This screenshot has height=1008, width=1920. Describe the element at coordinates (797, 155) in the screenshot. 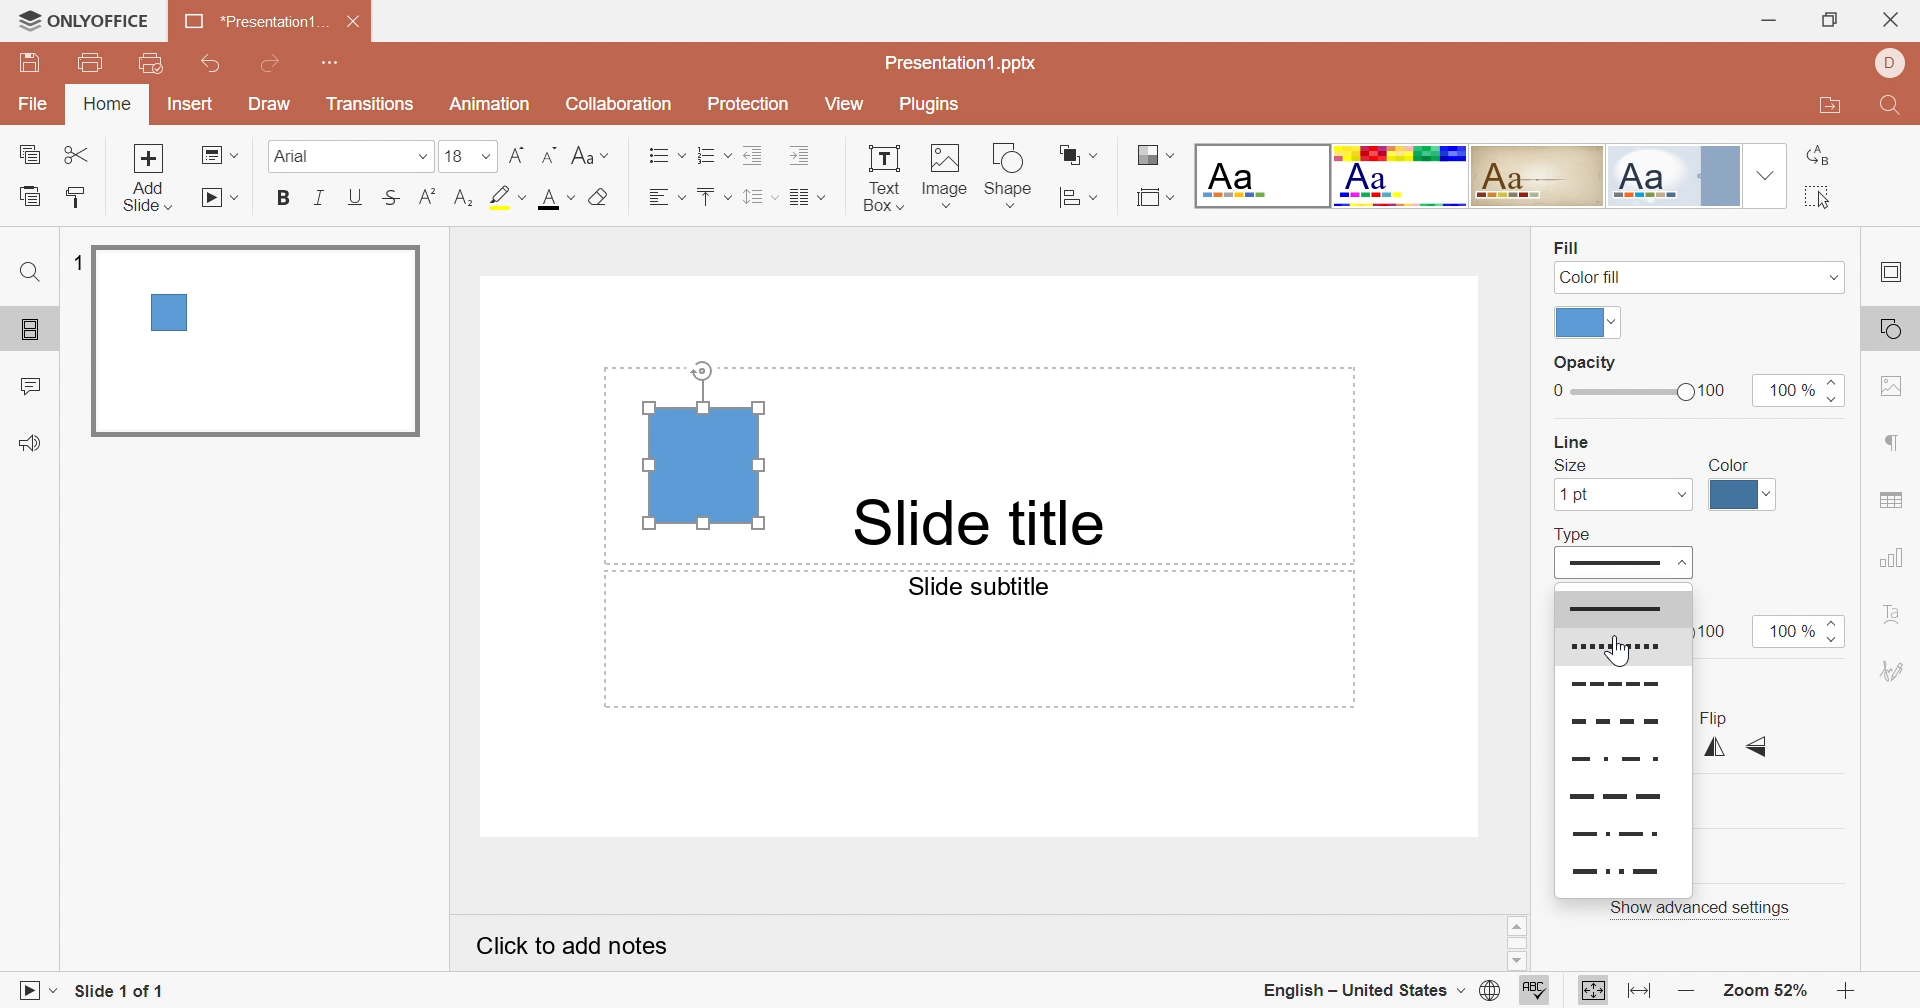

I see `Increase Indent` at that location.